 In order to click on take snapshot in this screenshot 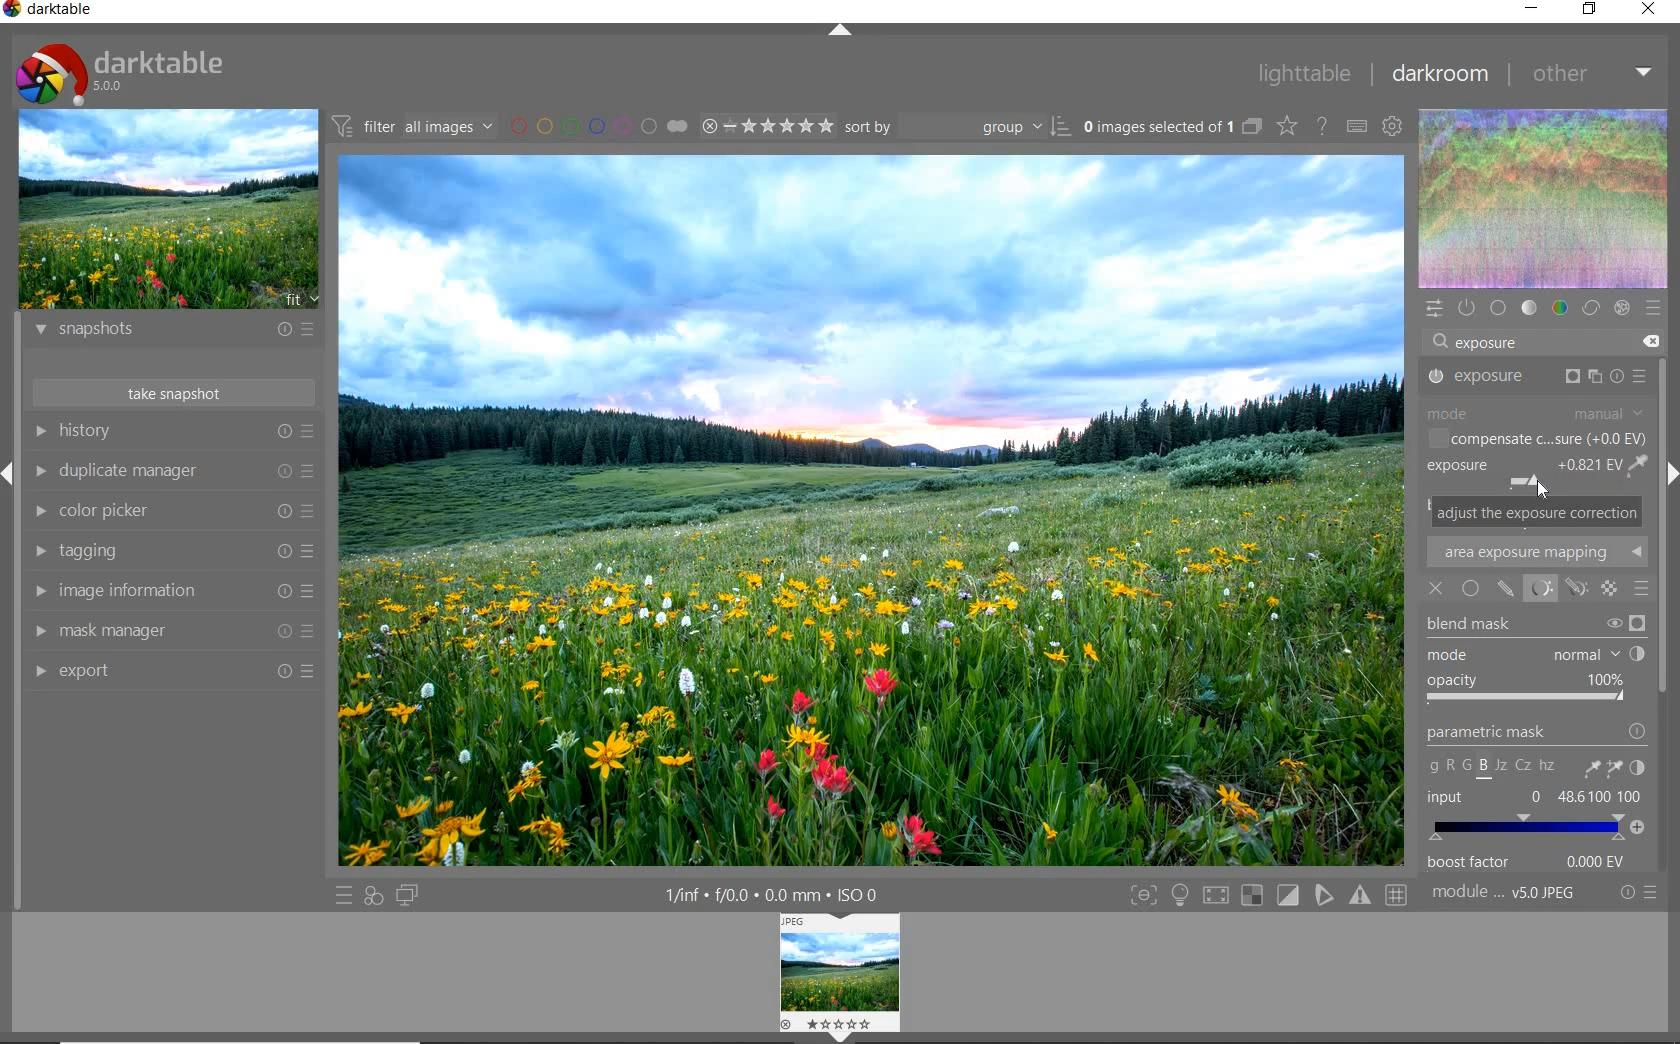, I will do `click(175, 393)`.